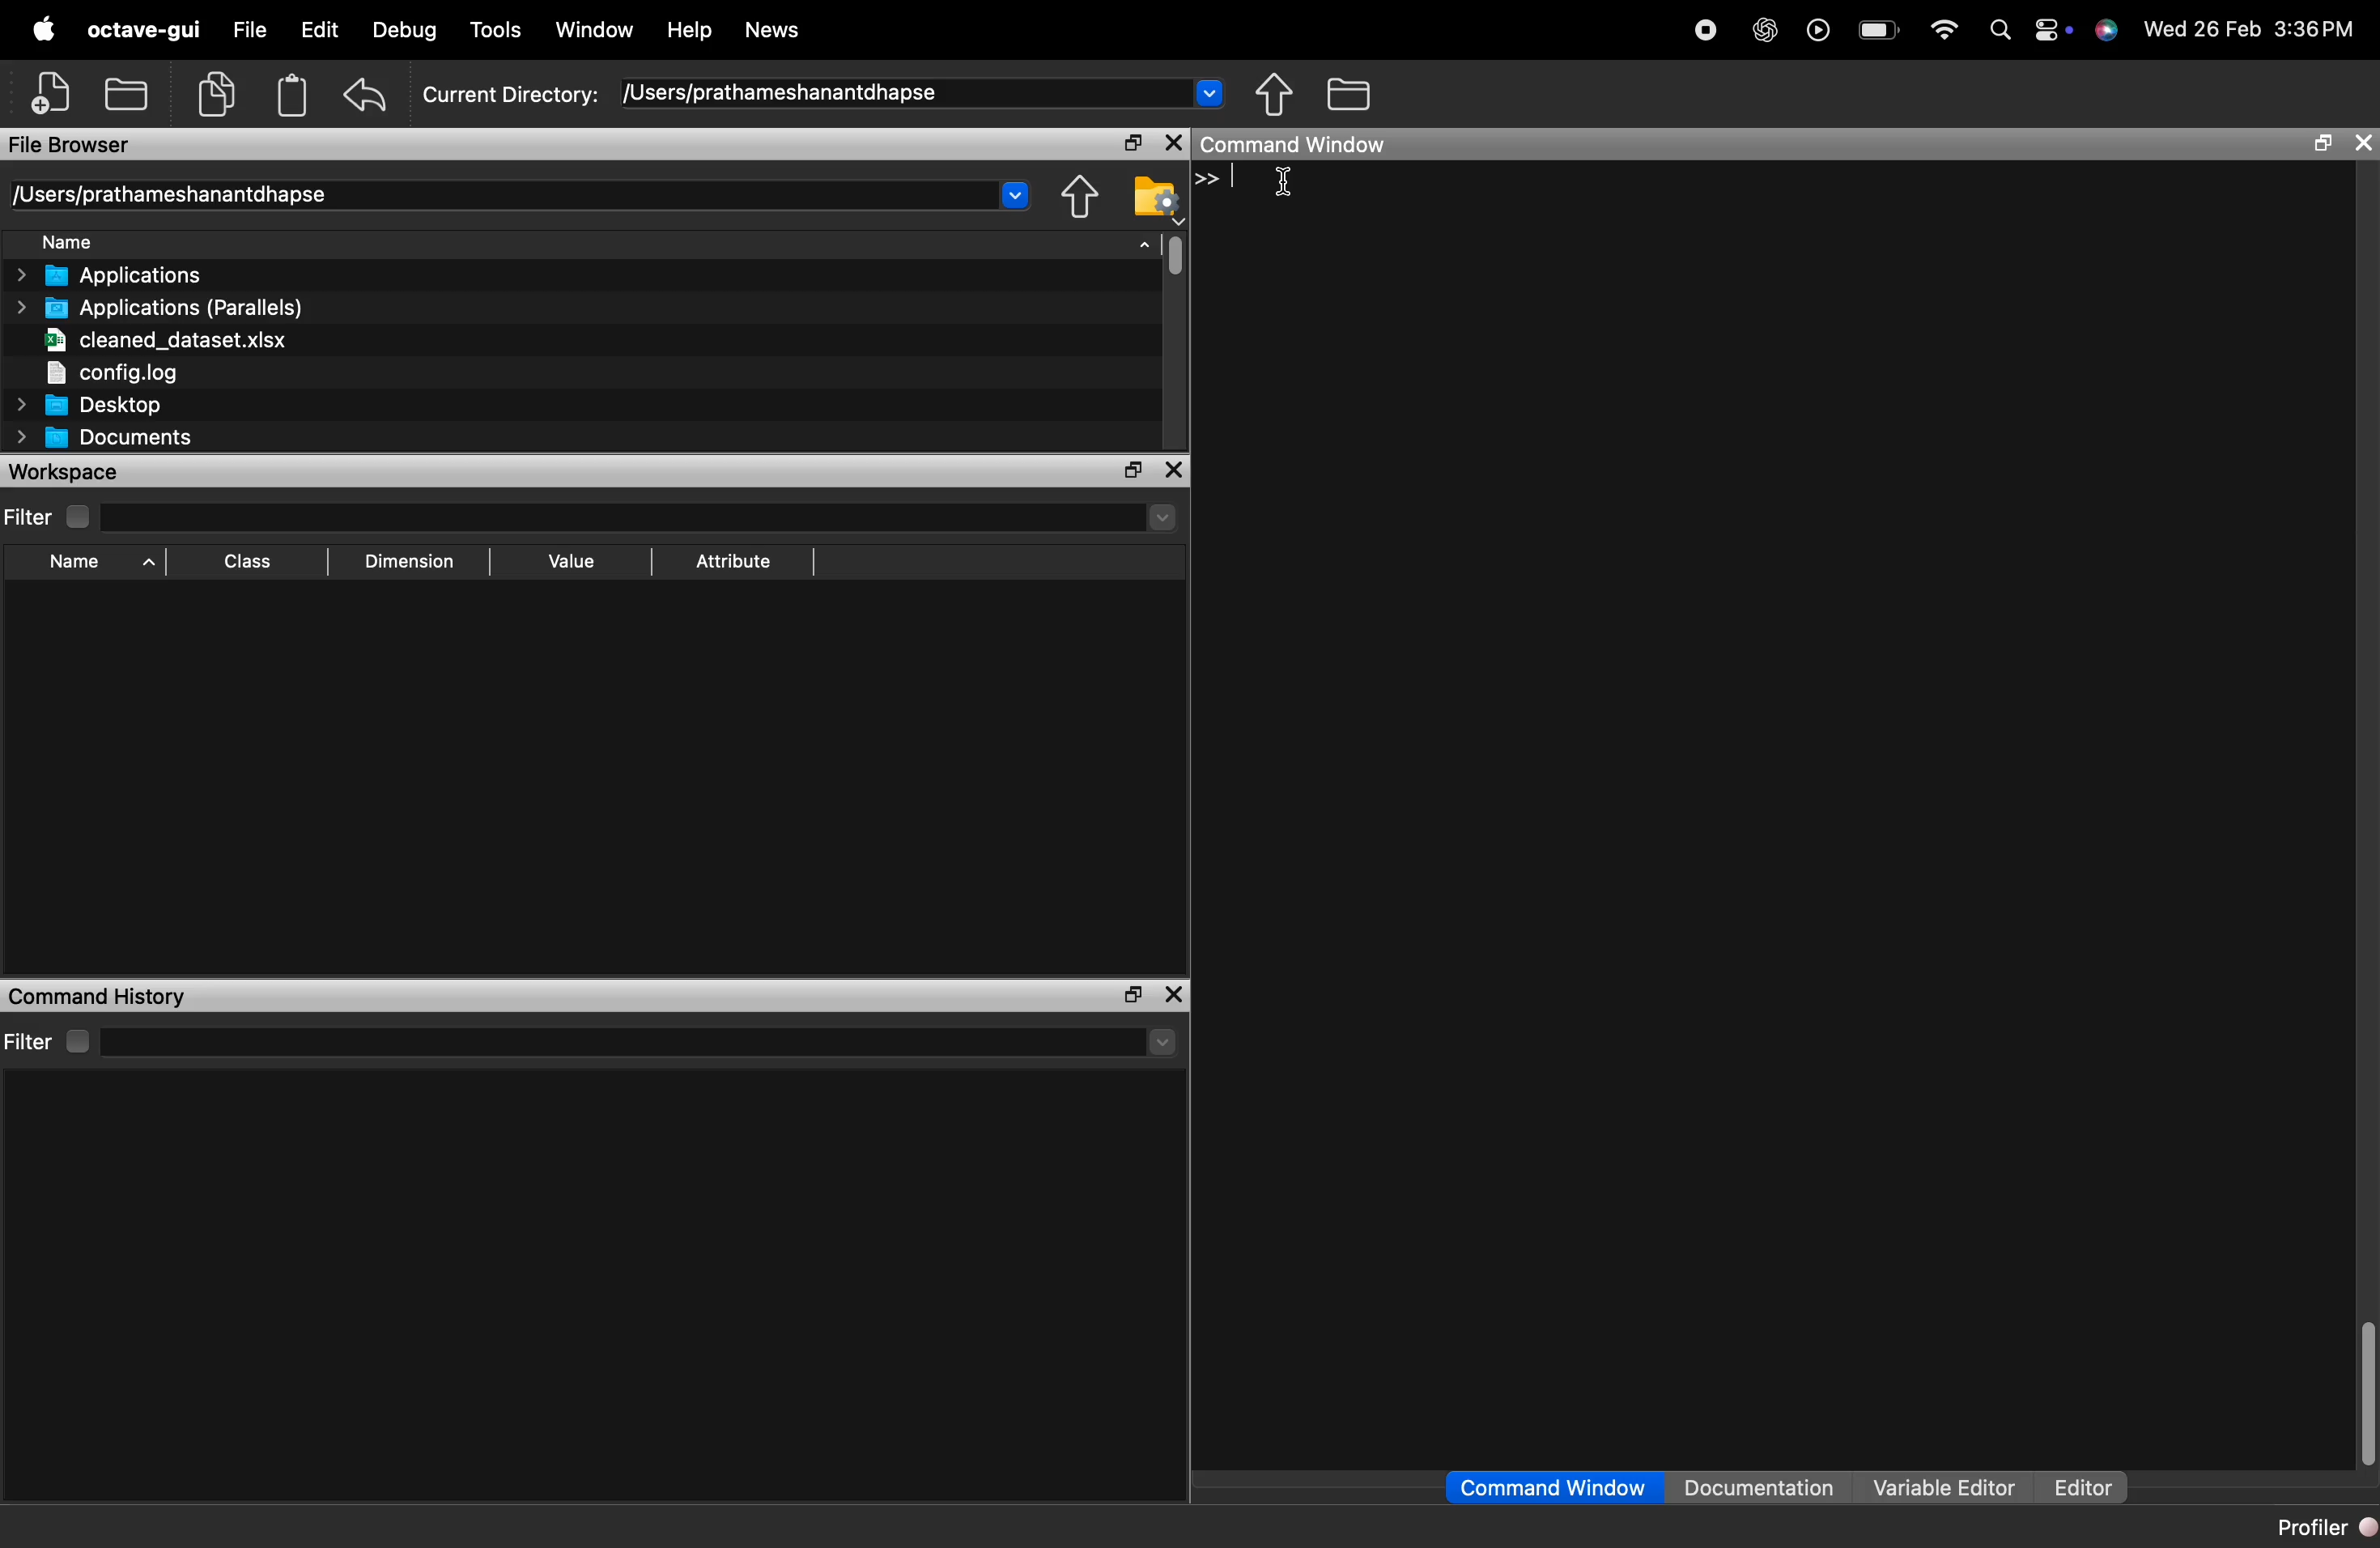  Describe the element at coordinates (1134, 471) in the screenshot. I see `maximize` at that location.